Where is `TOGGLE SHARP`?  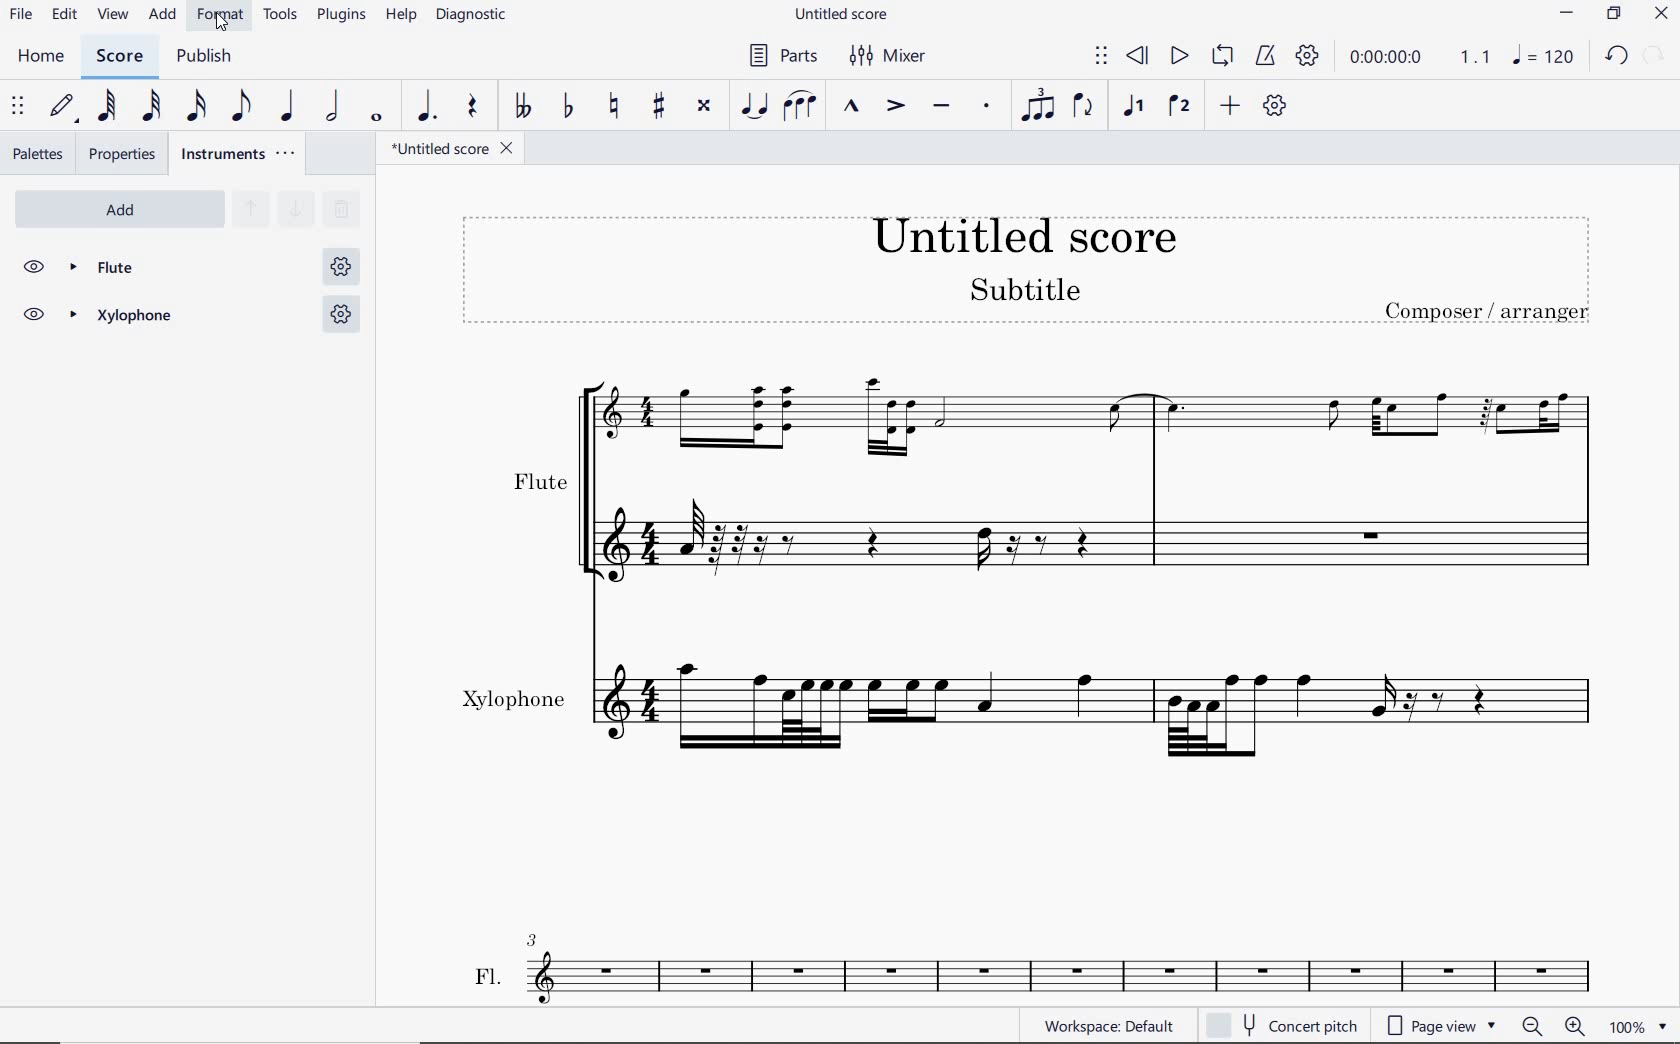
TOGGLE SHARP is located at coordinates (659, 108).